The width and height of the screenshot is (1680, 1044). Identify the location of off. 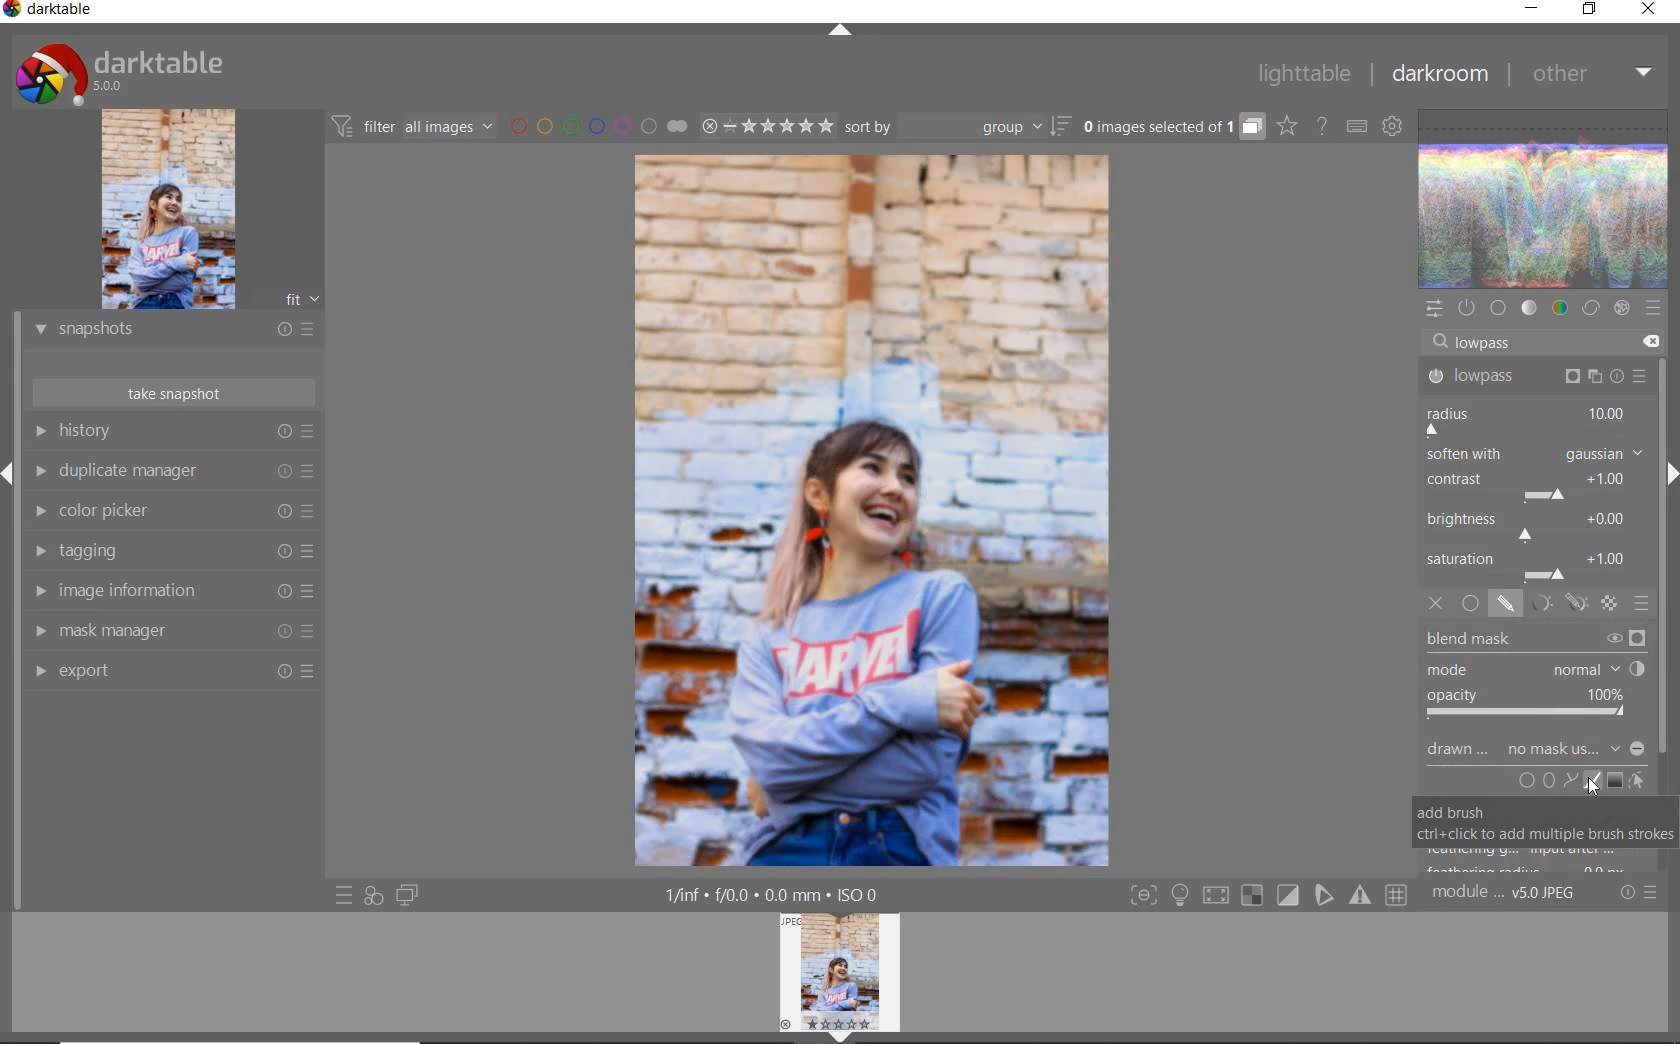
(1439, 605).